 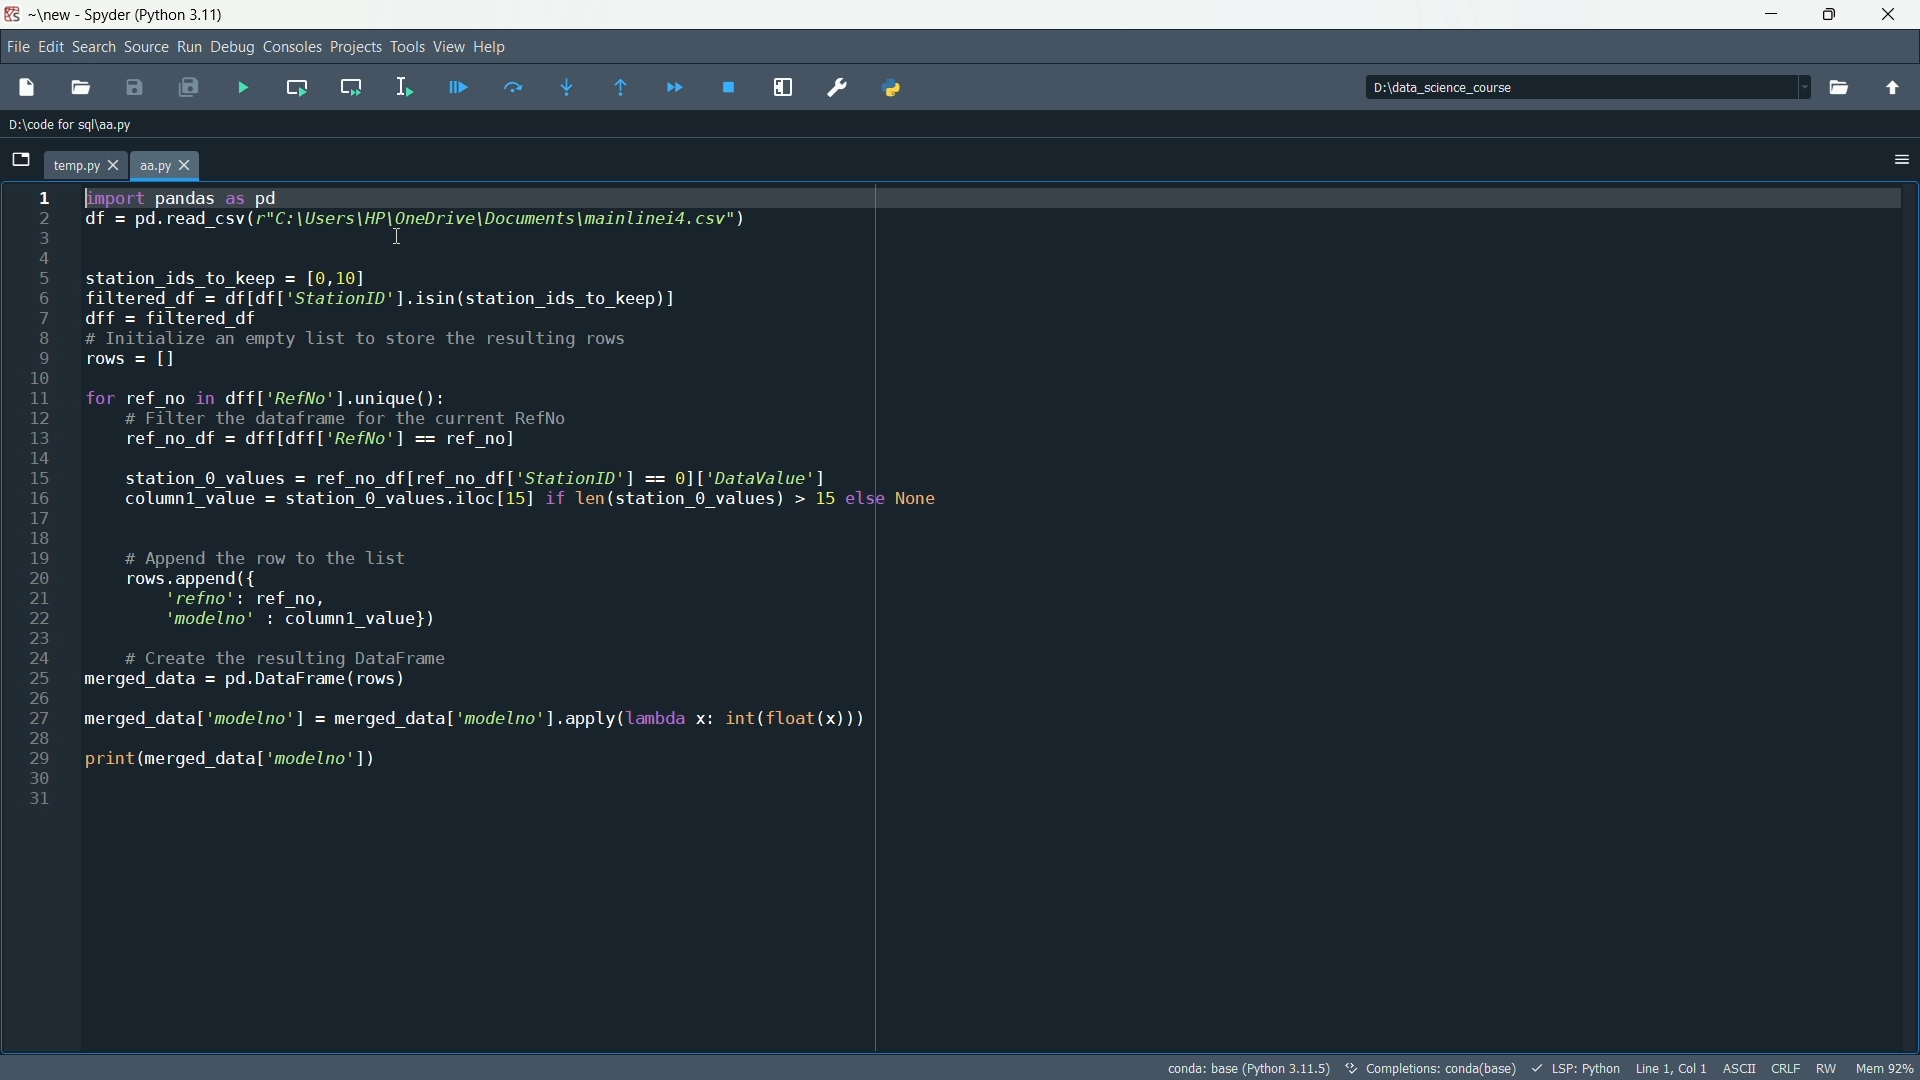 What do you see at coordinates (1894, 88) in the screenshot?
I see `change to parent directory` at bounding box center [1894, 88].